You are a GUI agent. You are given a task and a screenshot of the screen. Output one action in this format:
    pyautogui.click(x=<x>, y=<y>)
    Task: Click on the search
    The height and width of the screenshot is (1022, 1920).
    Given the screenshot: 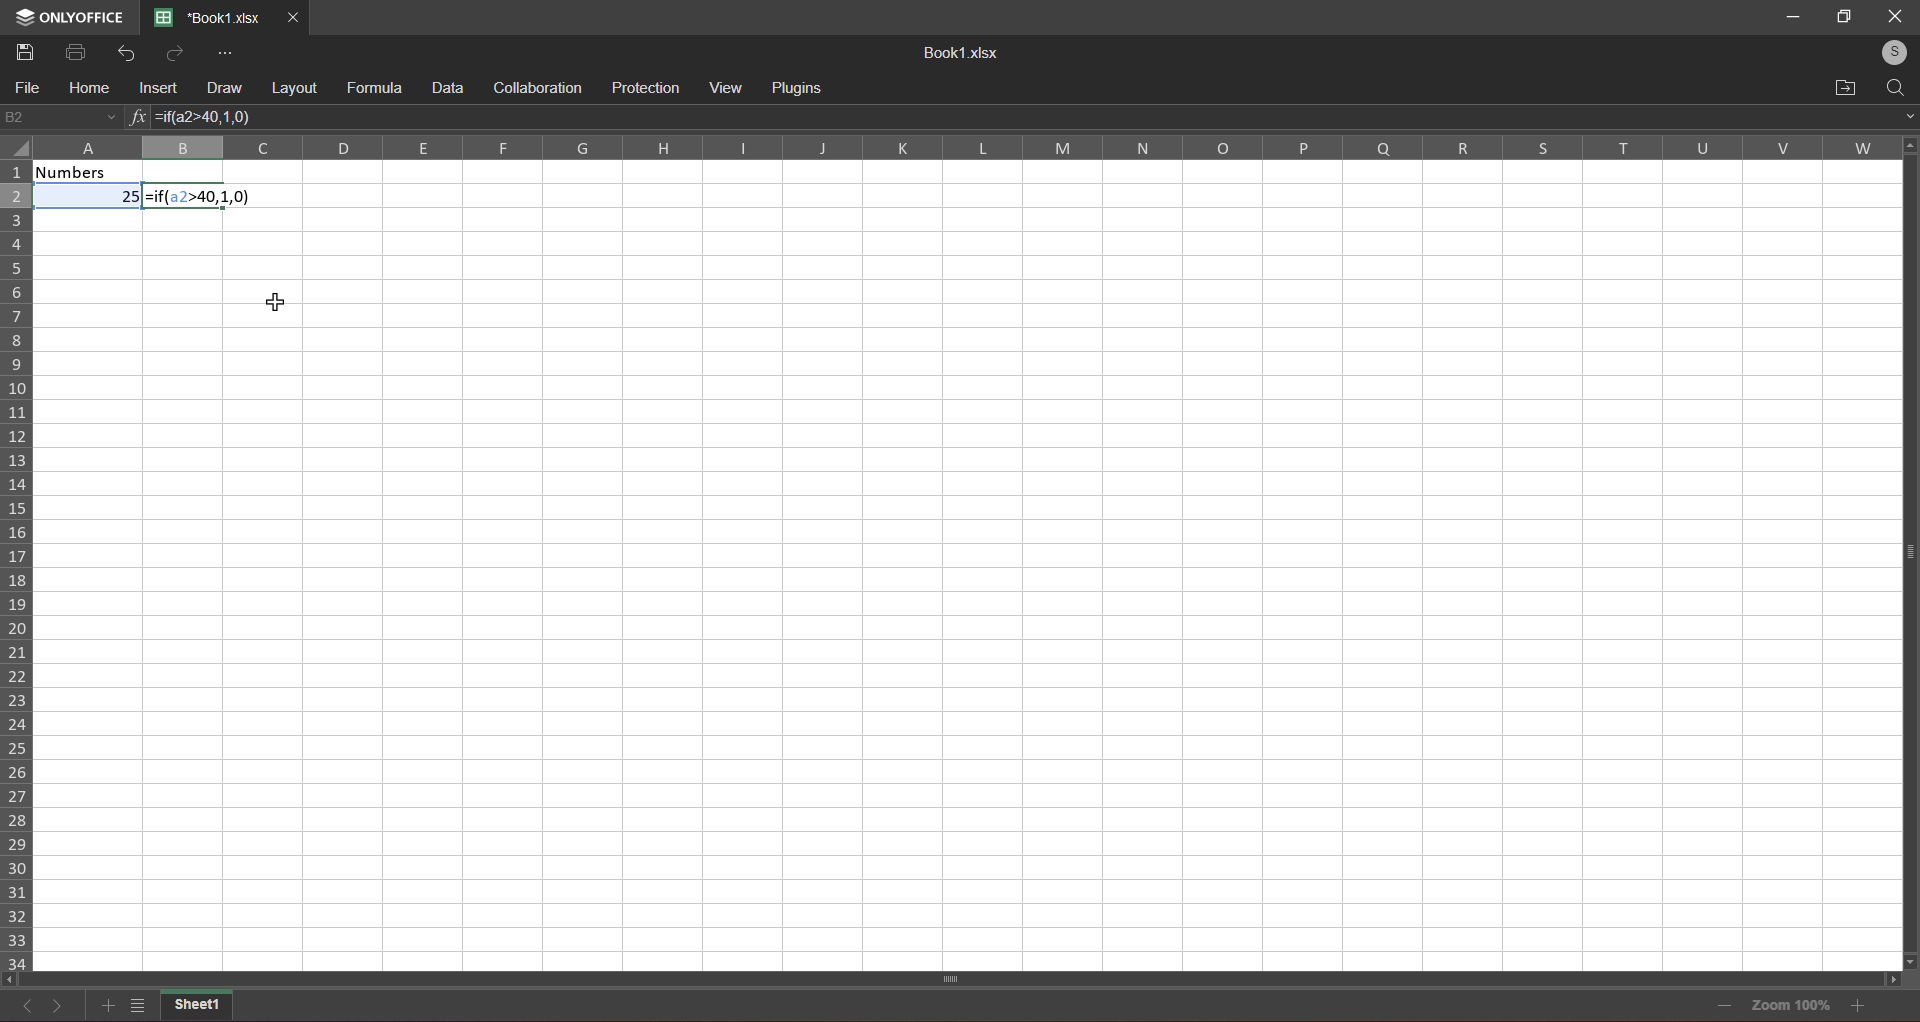 What is the action you would take?
    pyautogui.click(x=1897, y=85)
    